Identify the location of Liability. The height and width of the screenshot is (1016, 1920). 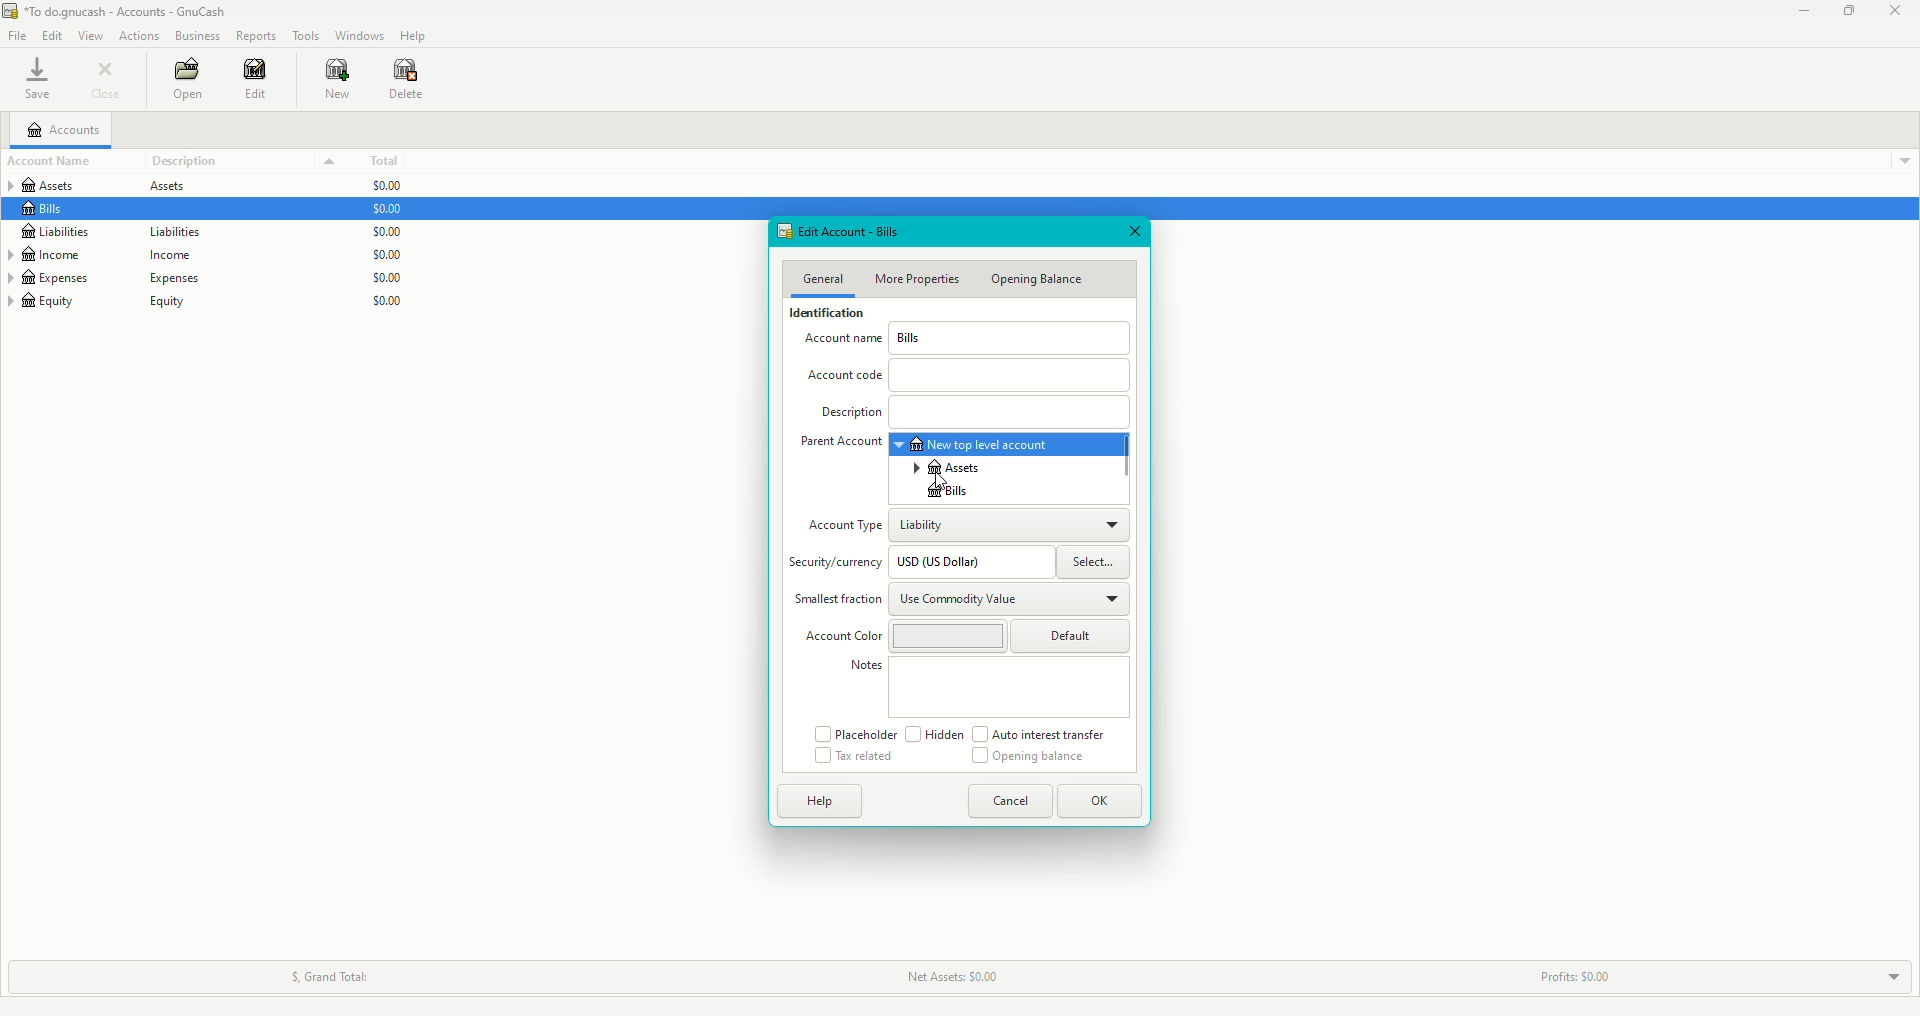
(1009, 523).